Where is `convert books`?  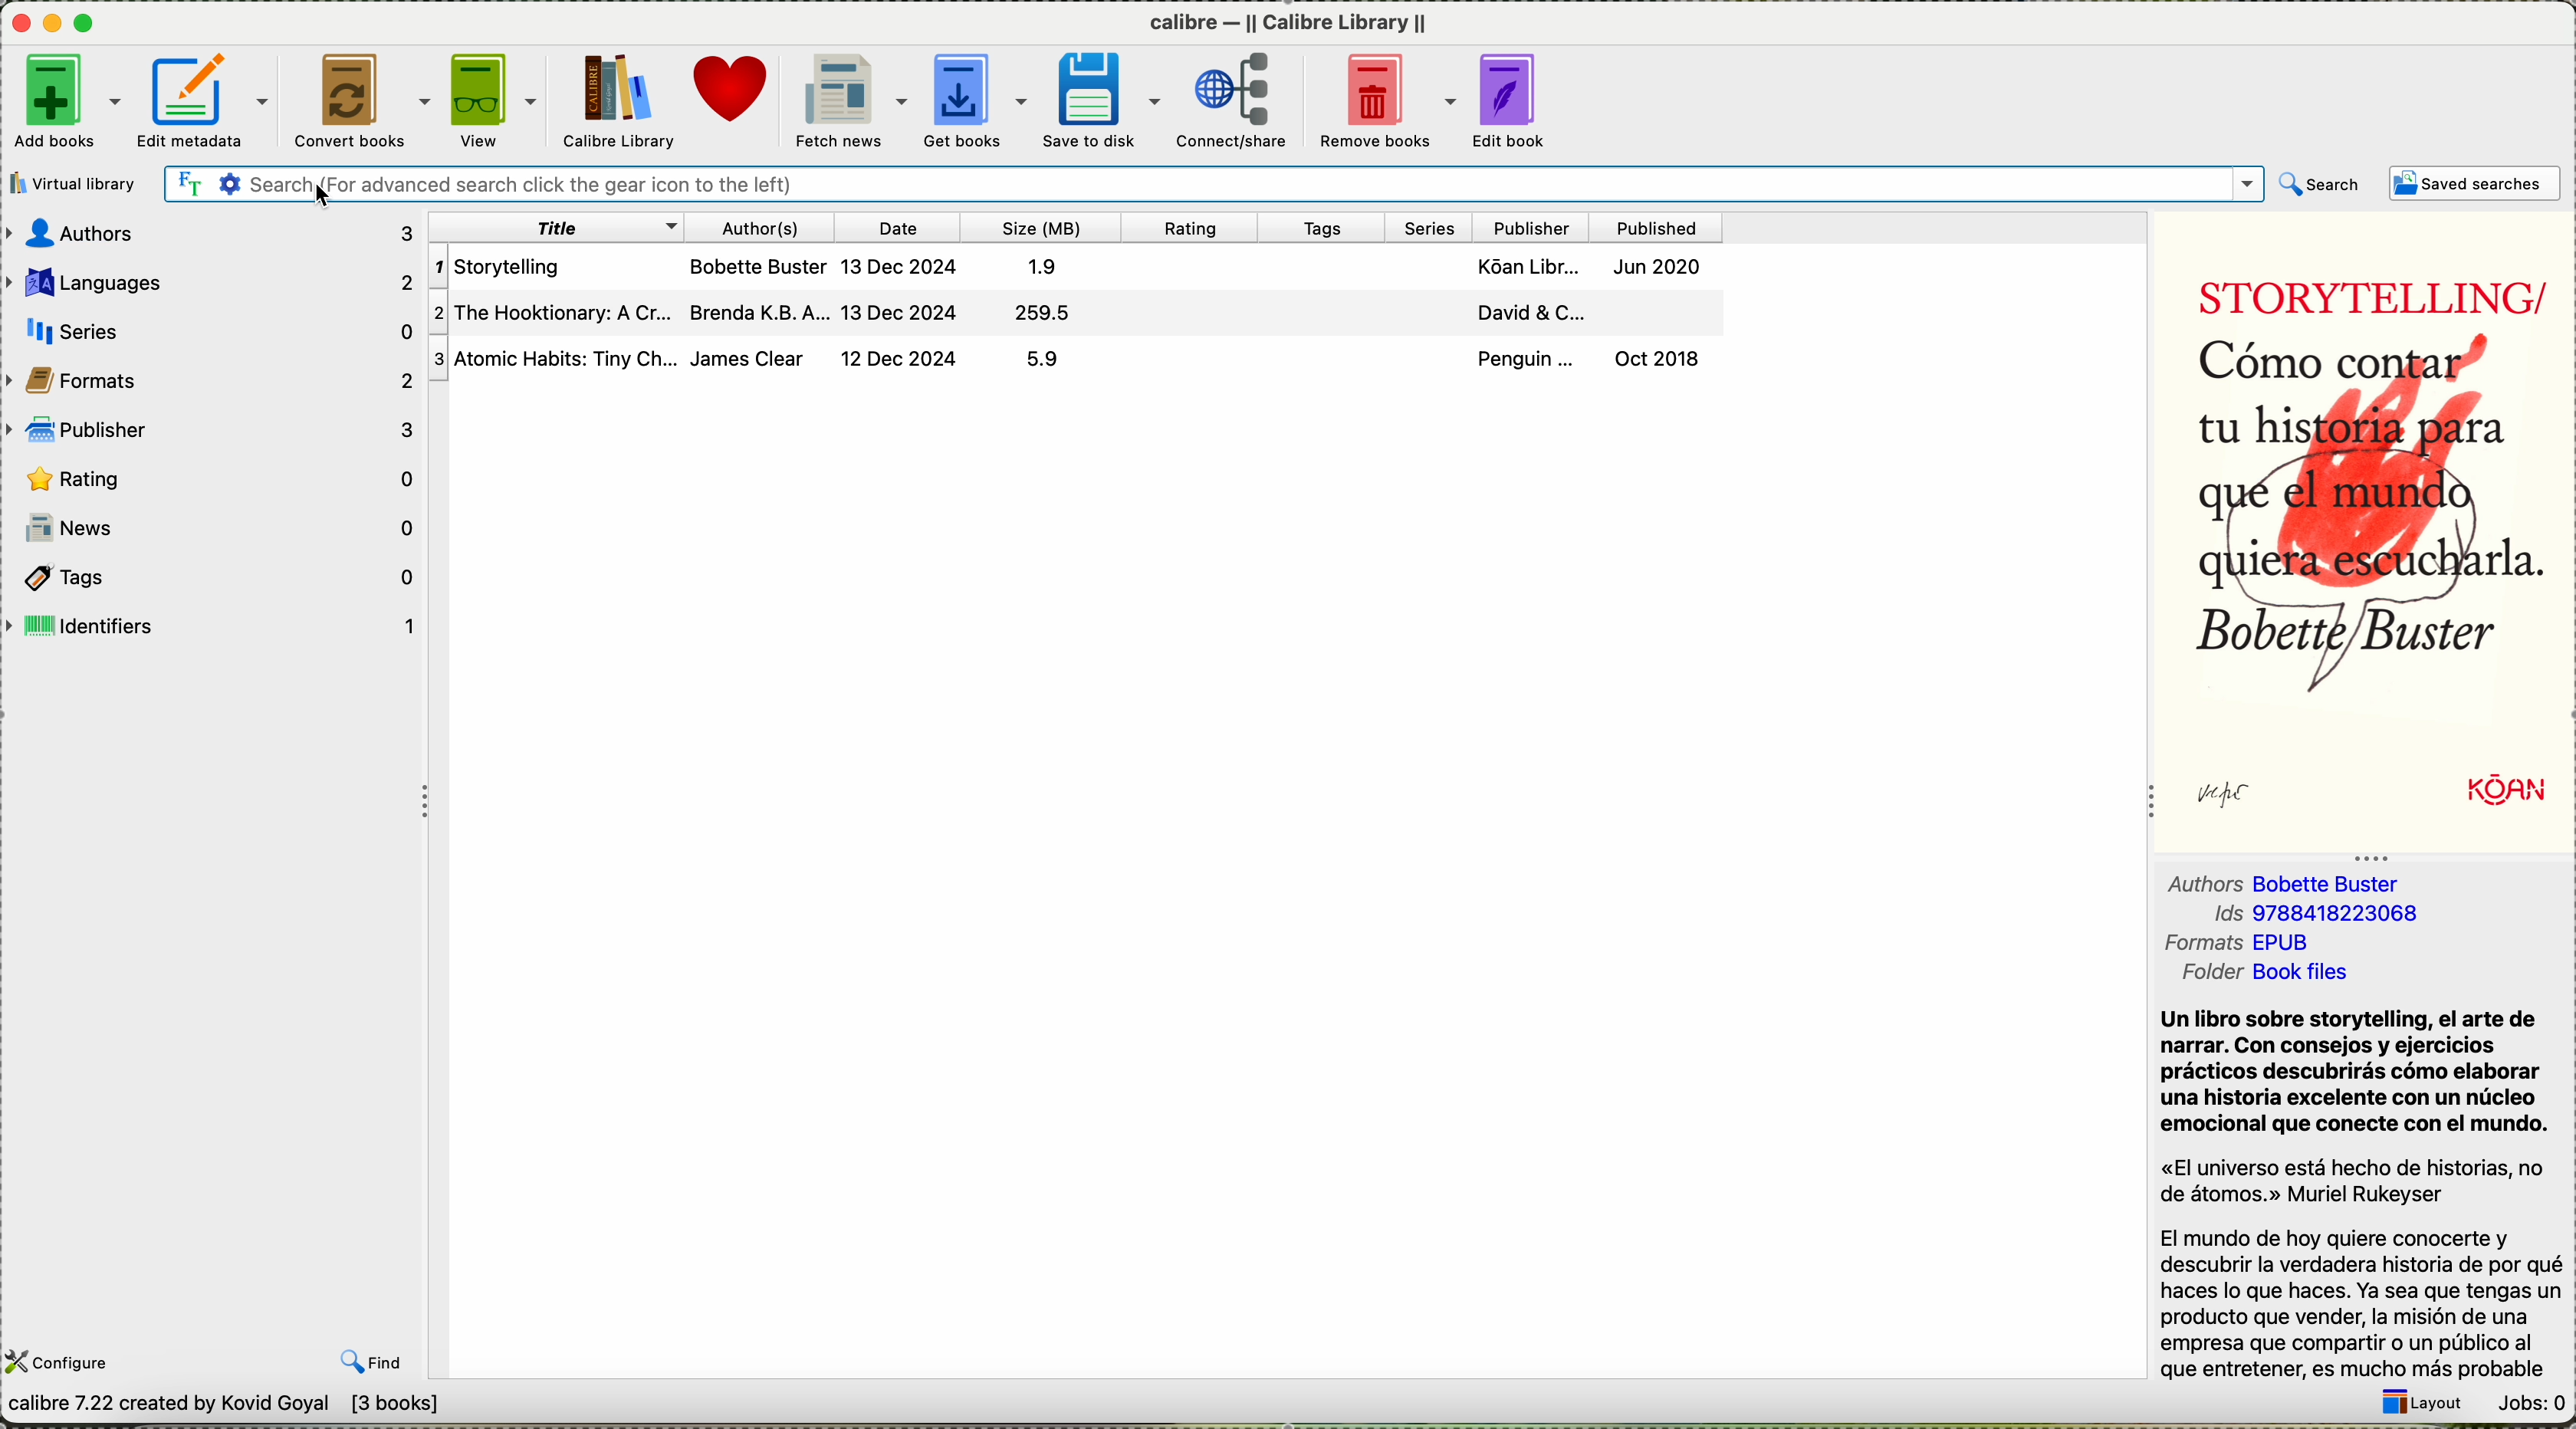 convert books is located at coordinates (361, 101).